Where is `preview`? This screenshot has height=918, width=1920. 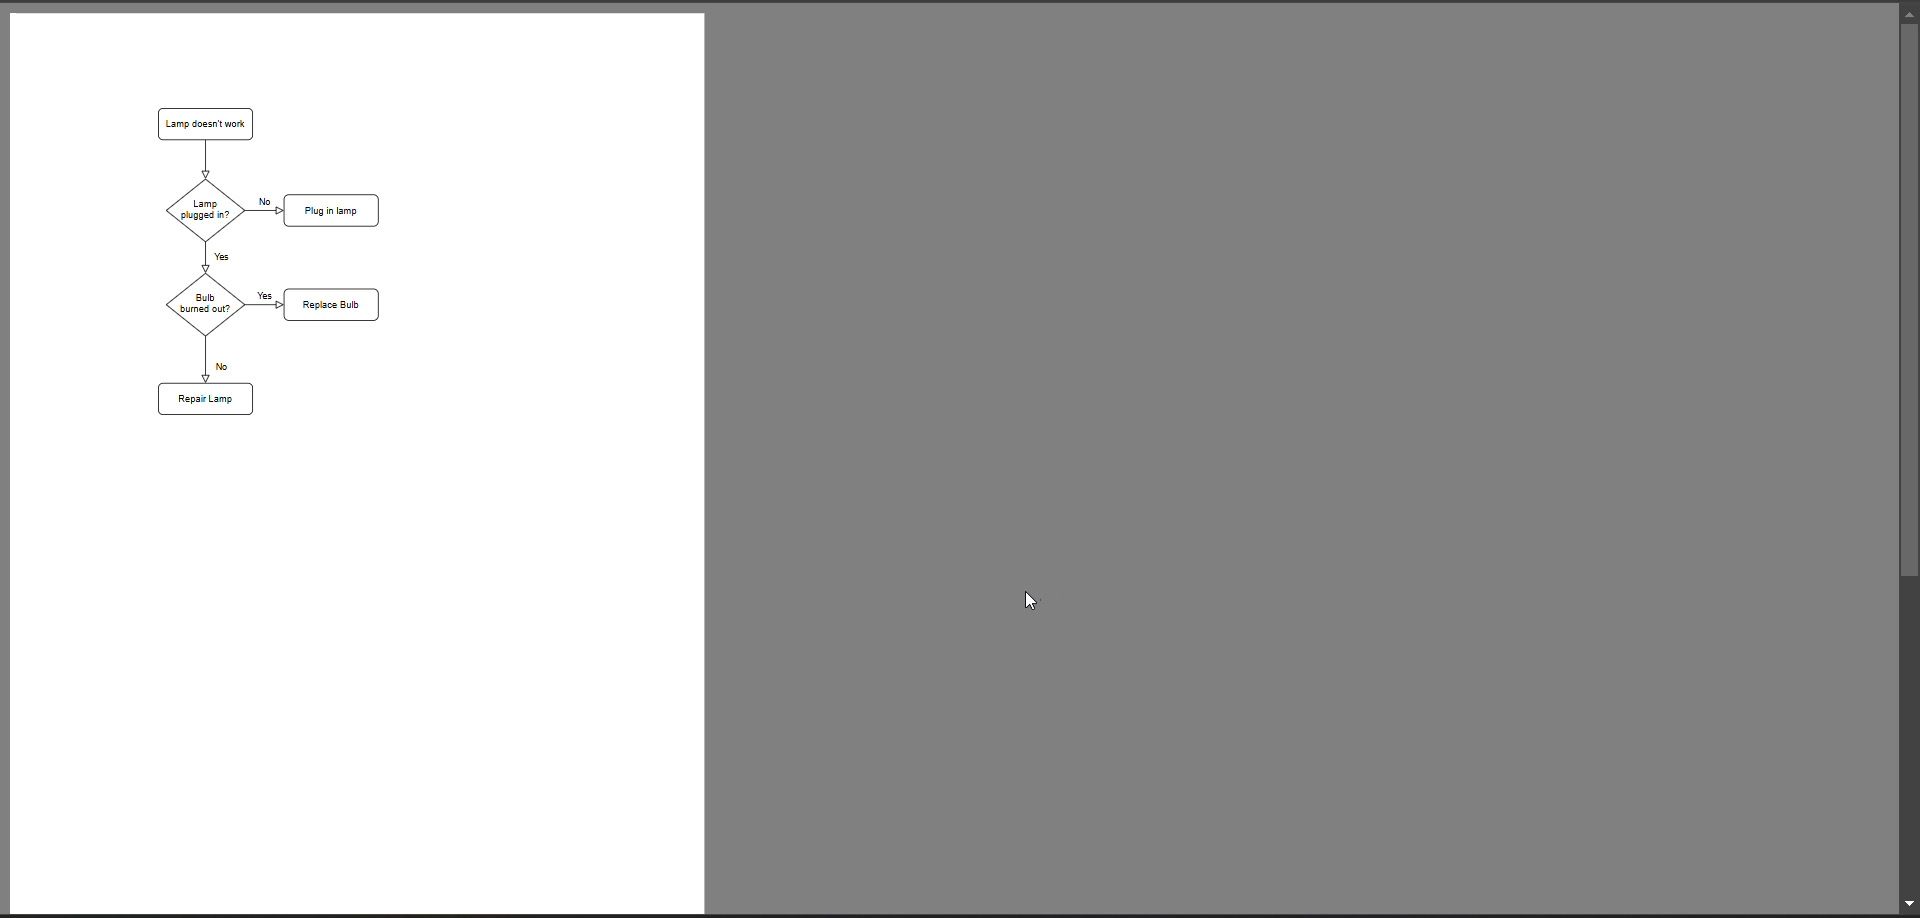
preview is located at coordinates (358, 463).